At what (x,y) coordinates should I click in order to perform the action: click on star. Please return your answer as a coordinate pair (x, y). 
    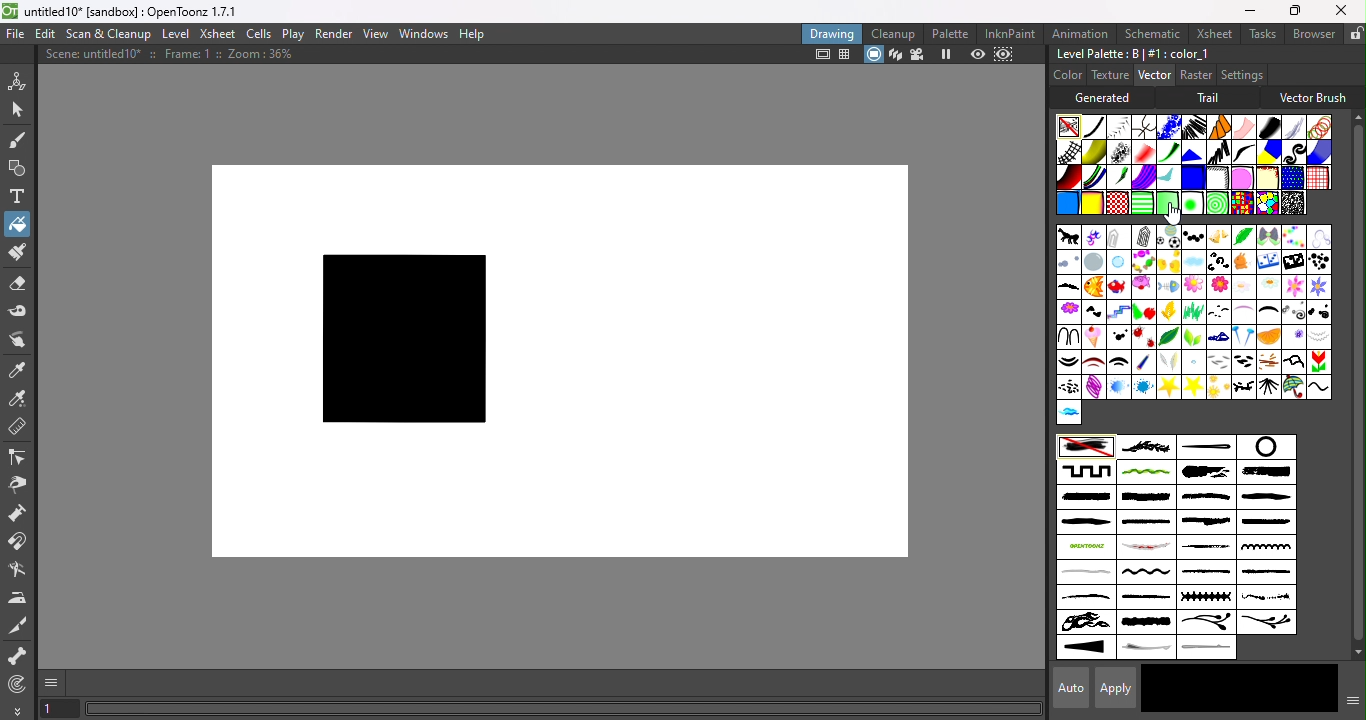
    Looking at the image, I should click on (1192, 386).